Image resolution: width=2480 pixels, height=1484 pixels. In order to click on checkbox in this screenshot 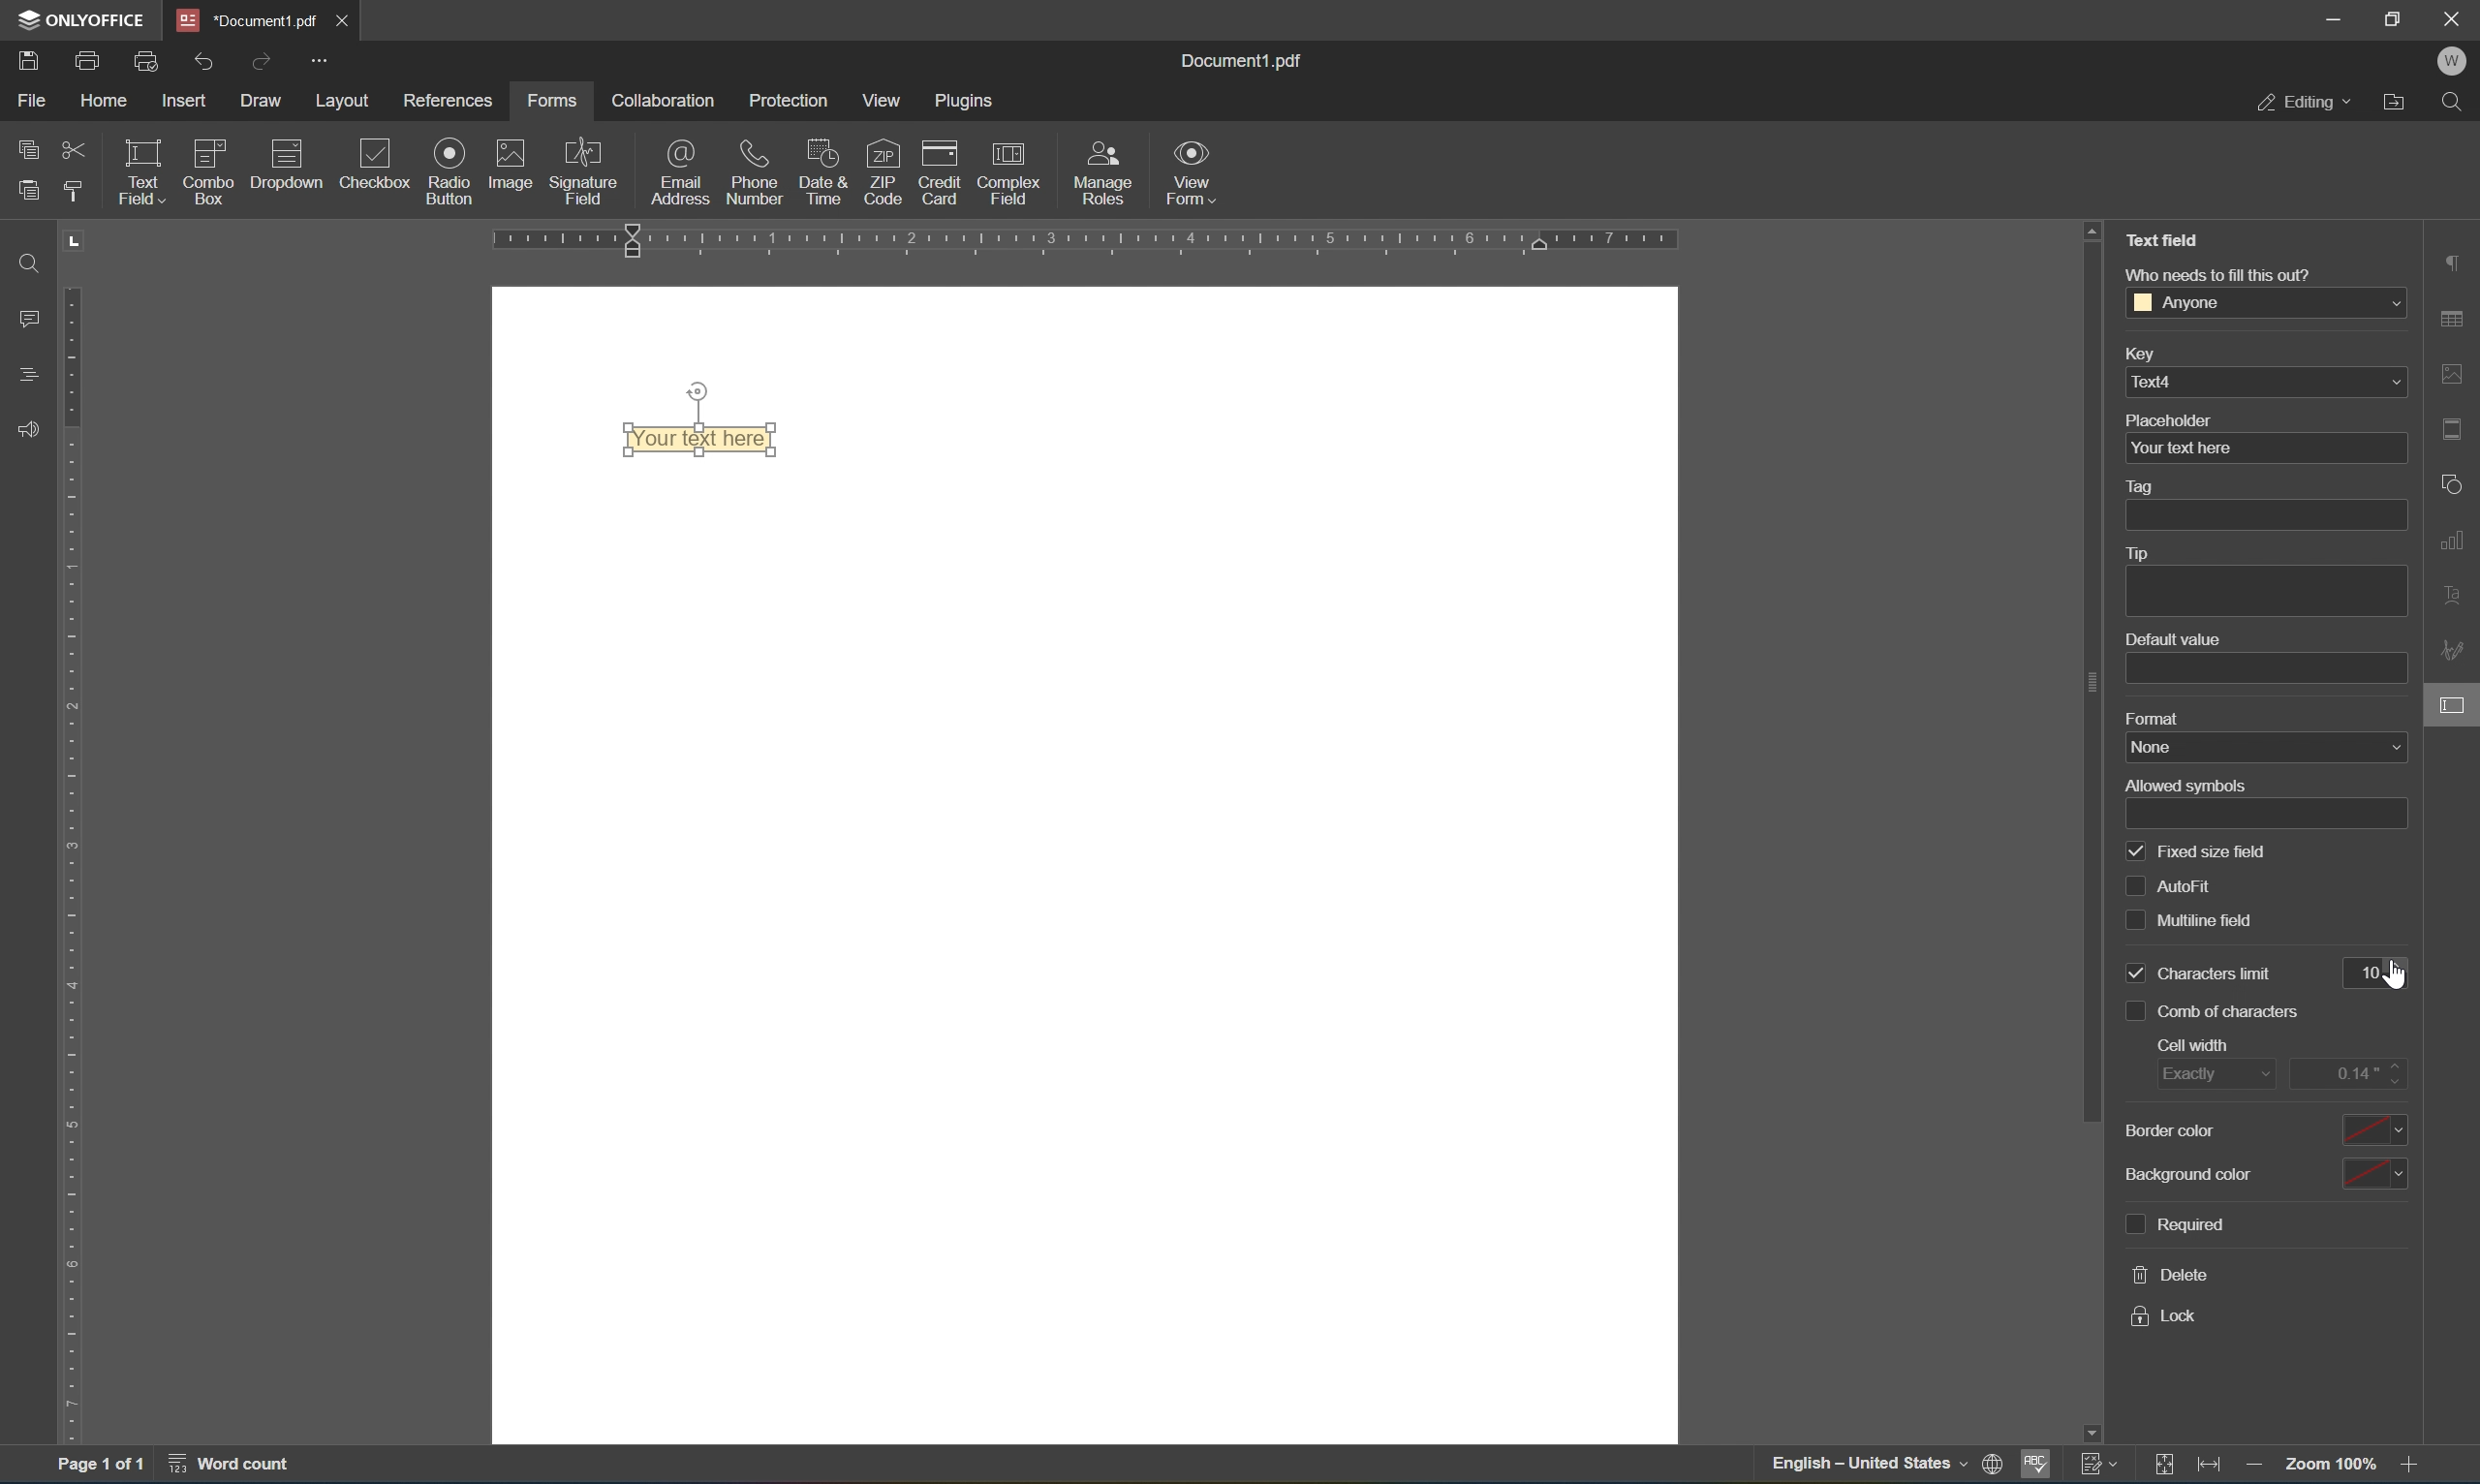, I will do `click(373, 167)`.